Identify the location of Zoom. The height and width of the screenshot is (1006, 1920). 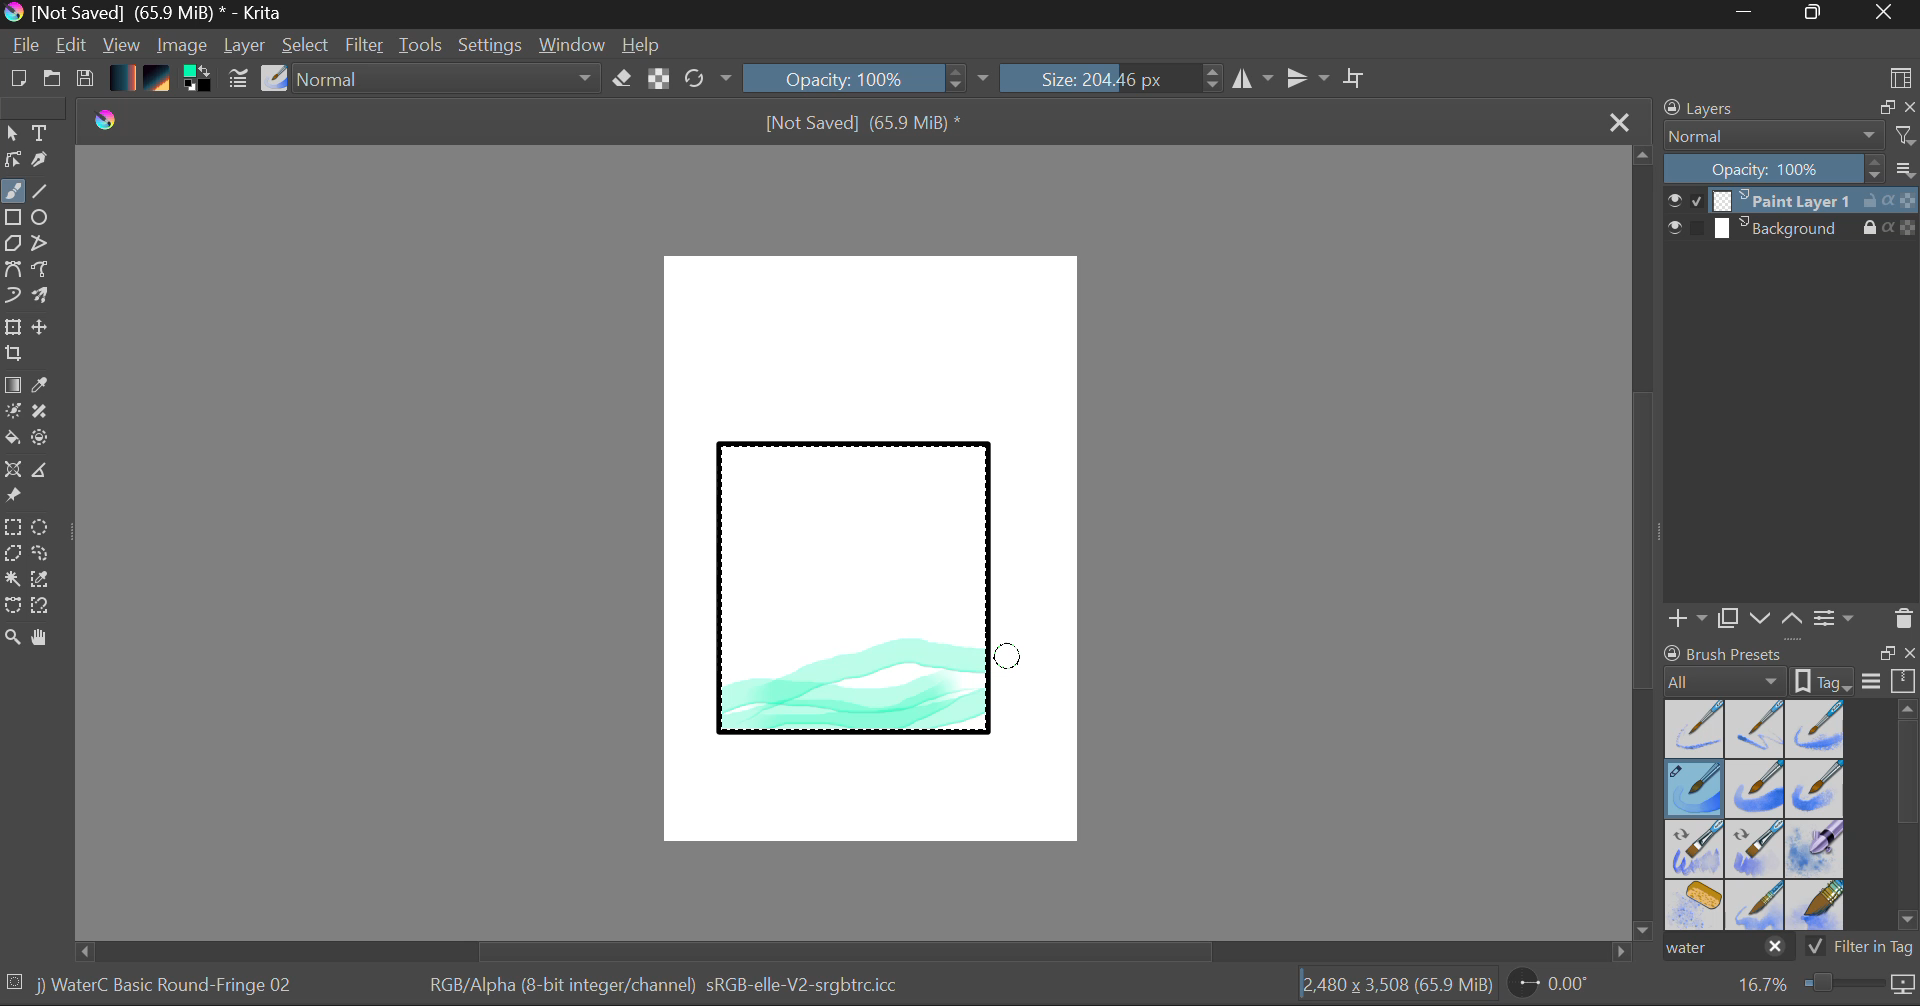
(1823, 985).